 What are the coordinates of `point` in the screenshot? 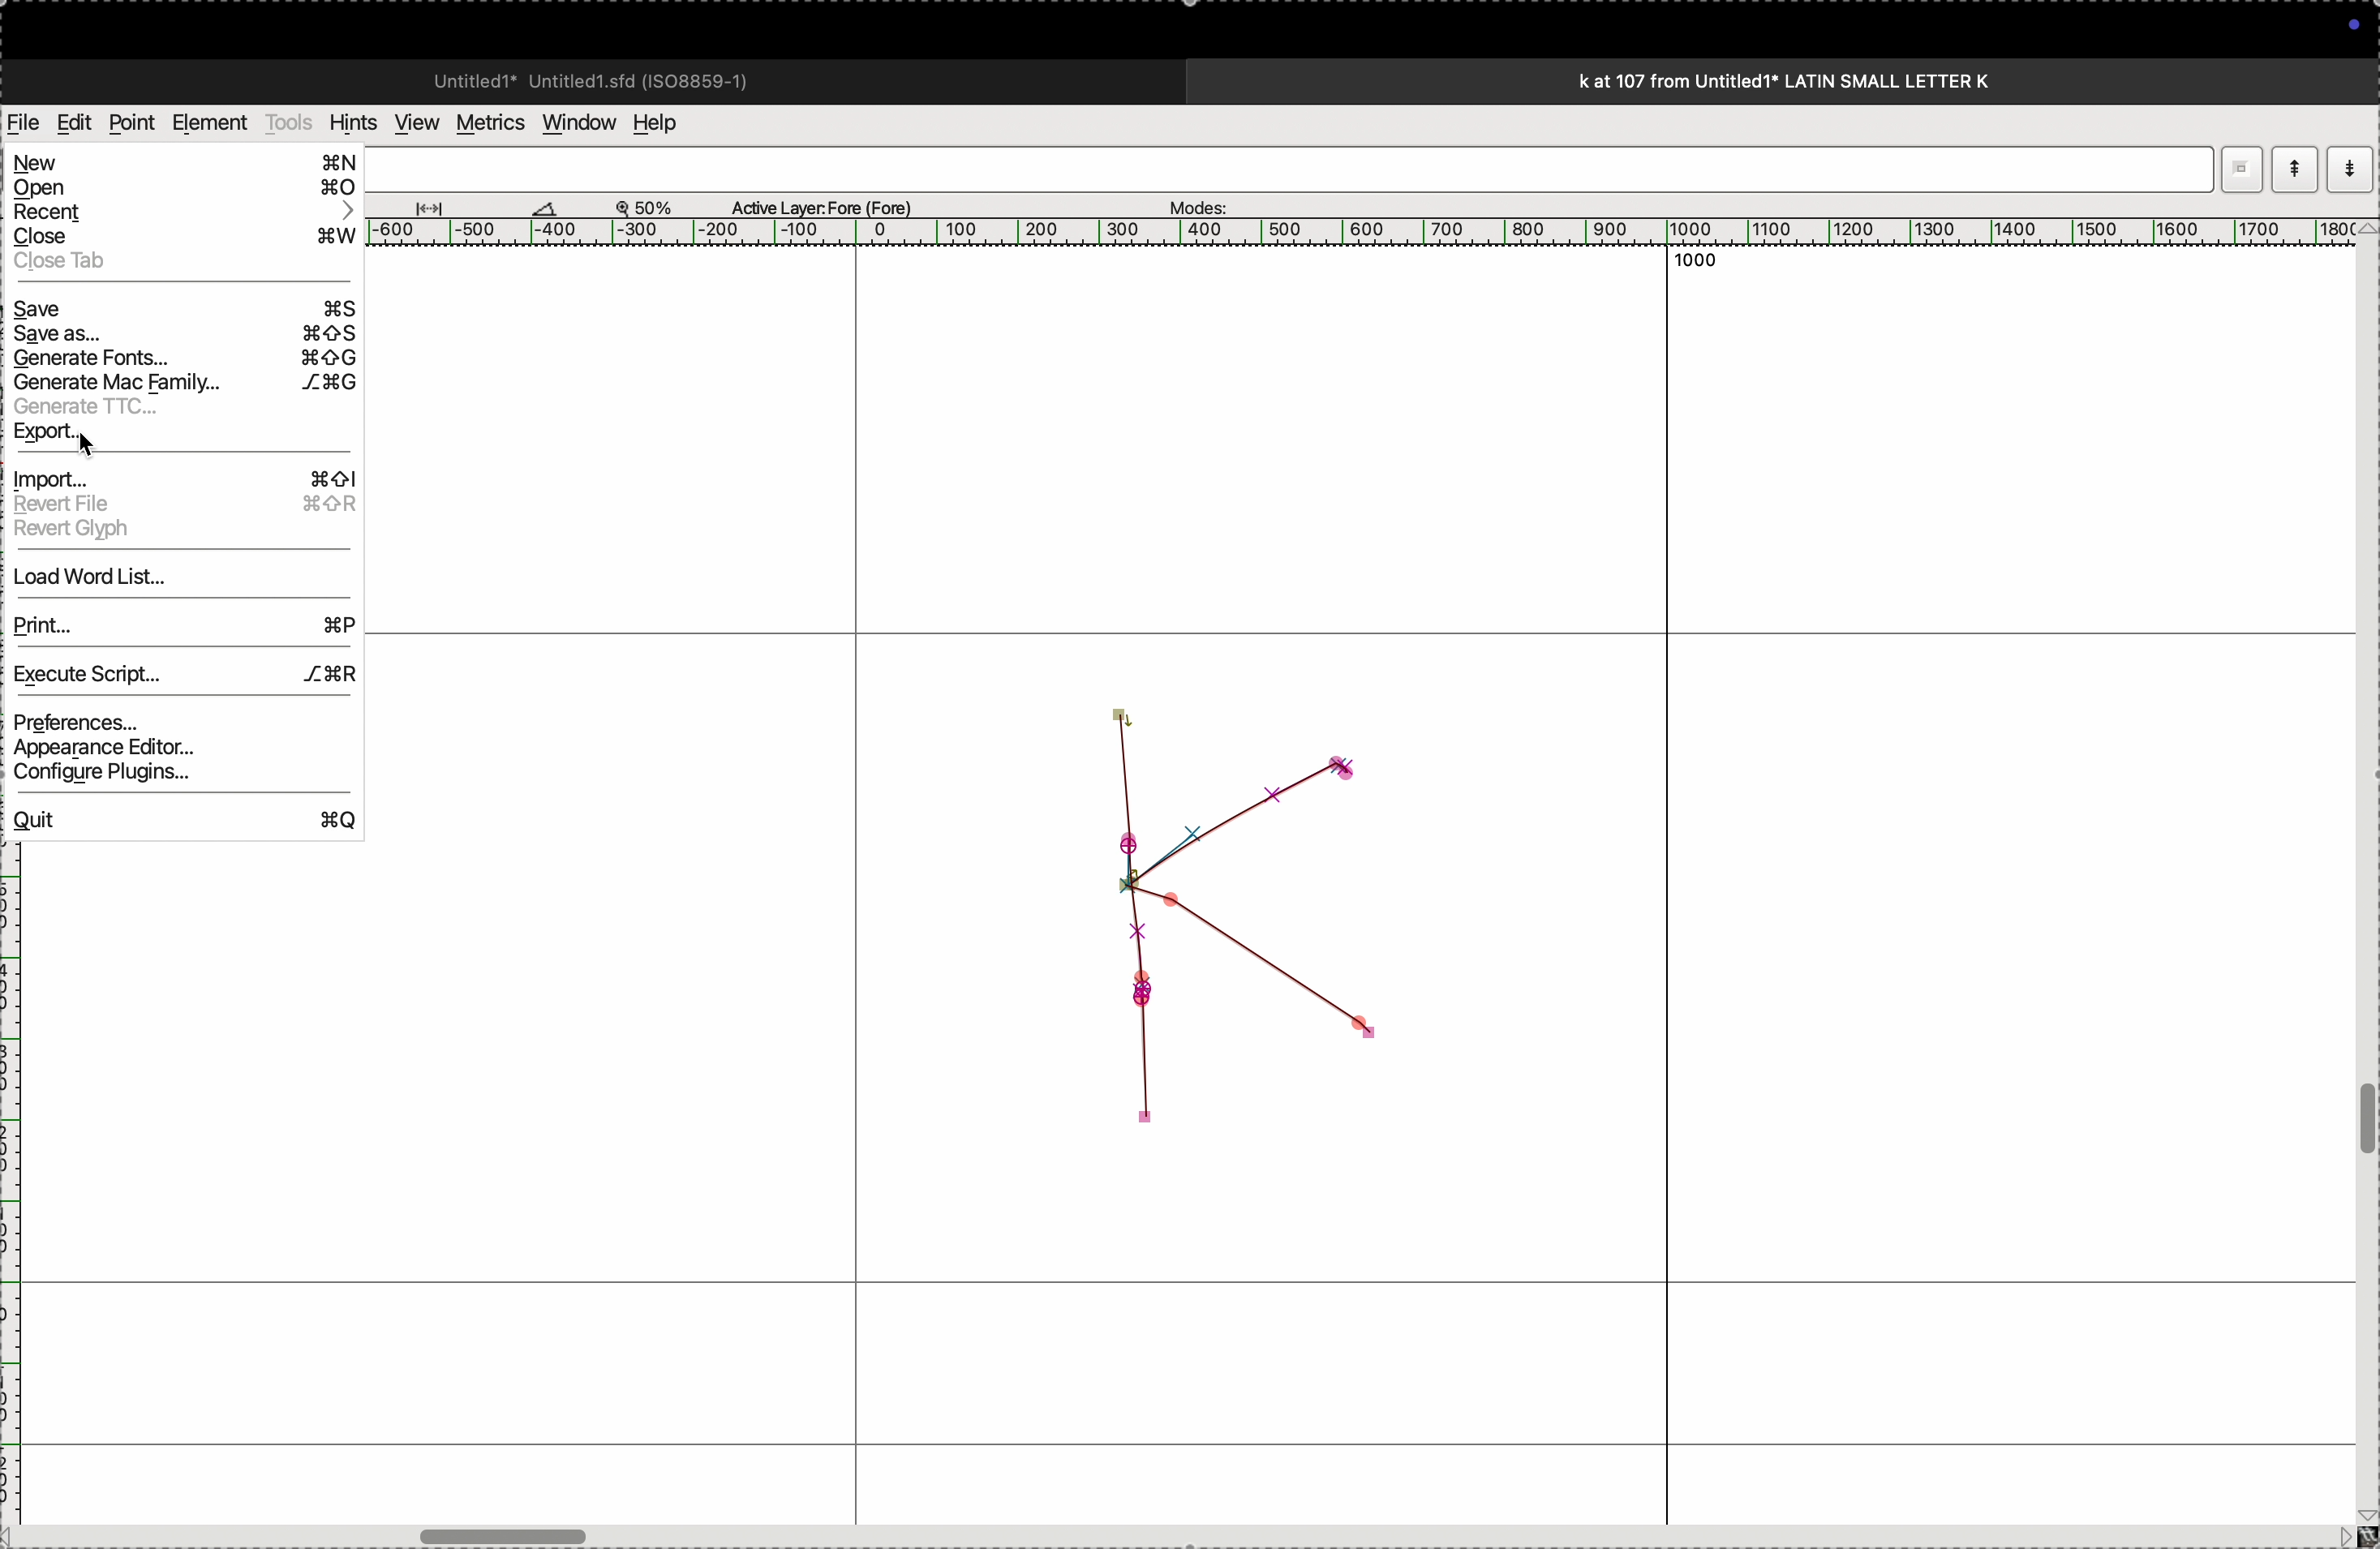 It's located at (131, 123).